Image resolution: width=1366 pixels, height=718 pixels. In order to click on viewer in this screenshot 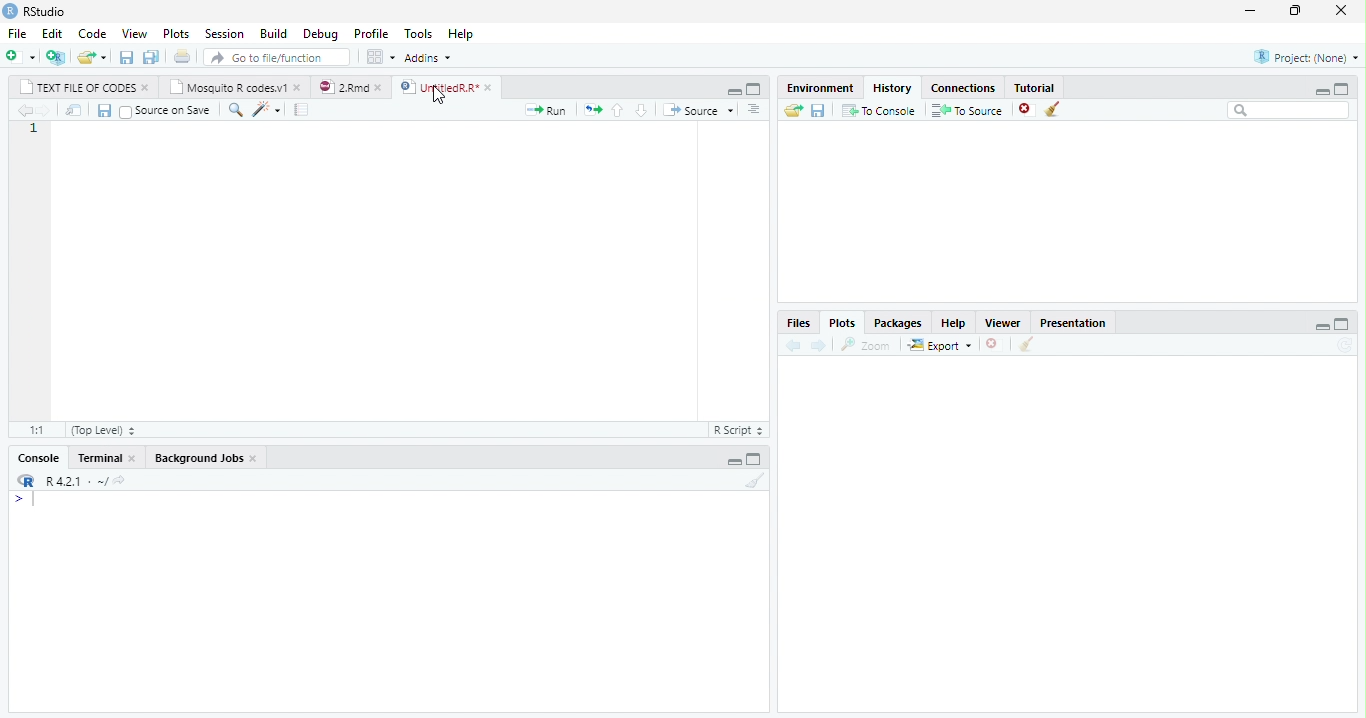, I will do `click(1003, 322)`.